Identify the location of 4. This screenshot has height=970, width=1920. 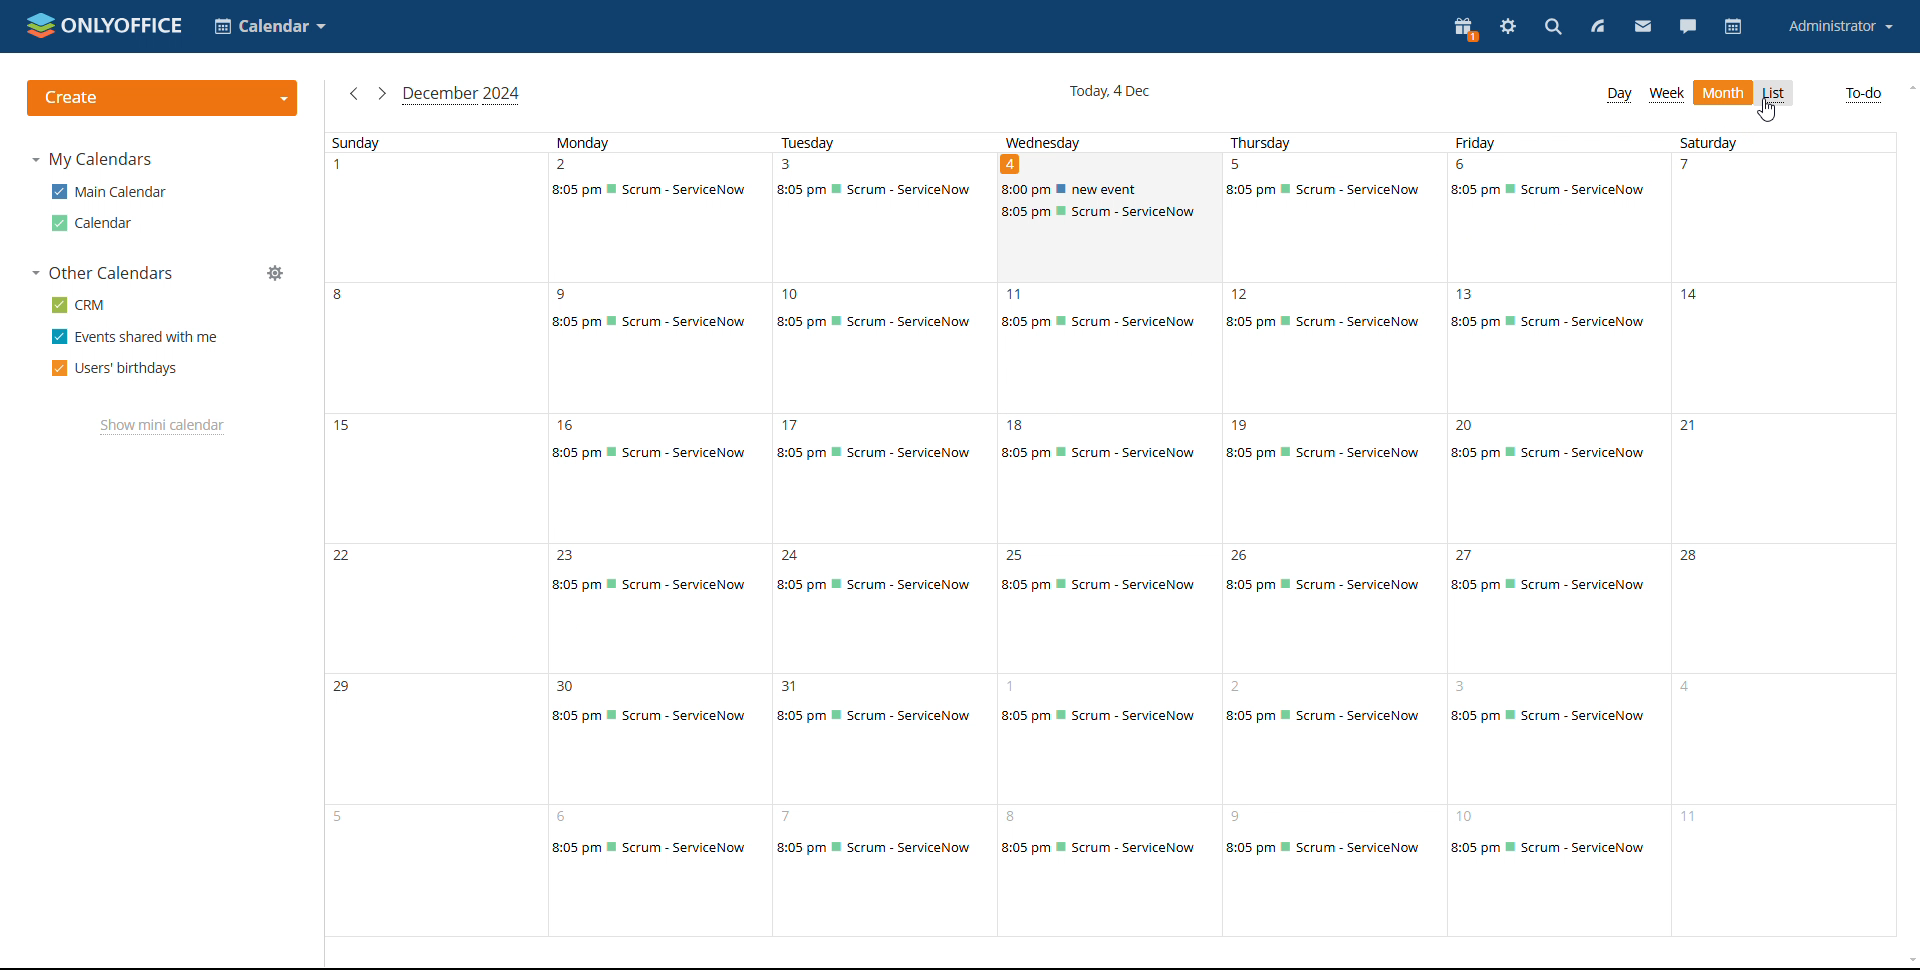
(1009, 164).